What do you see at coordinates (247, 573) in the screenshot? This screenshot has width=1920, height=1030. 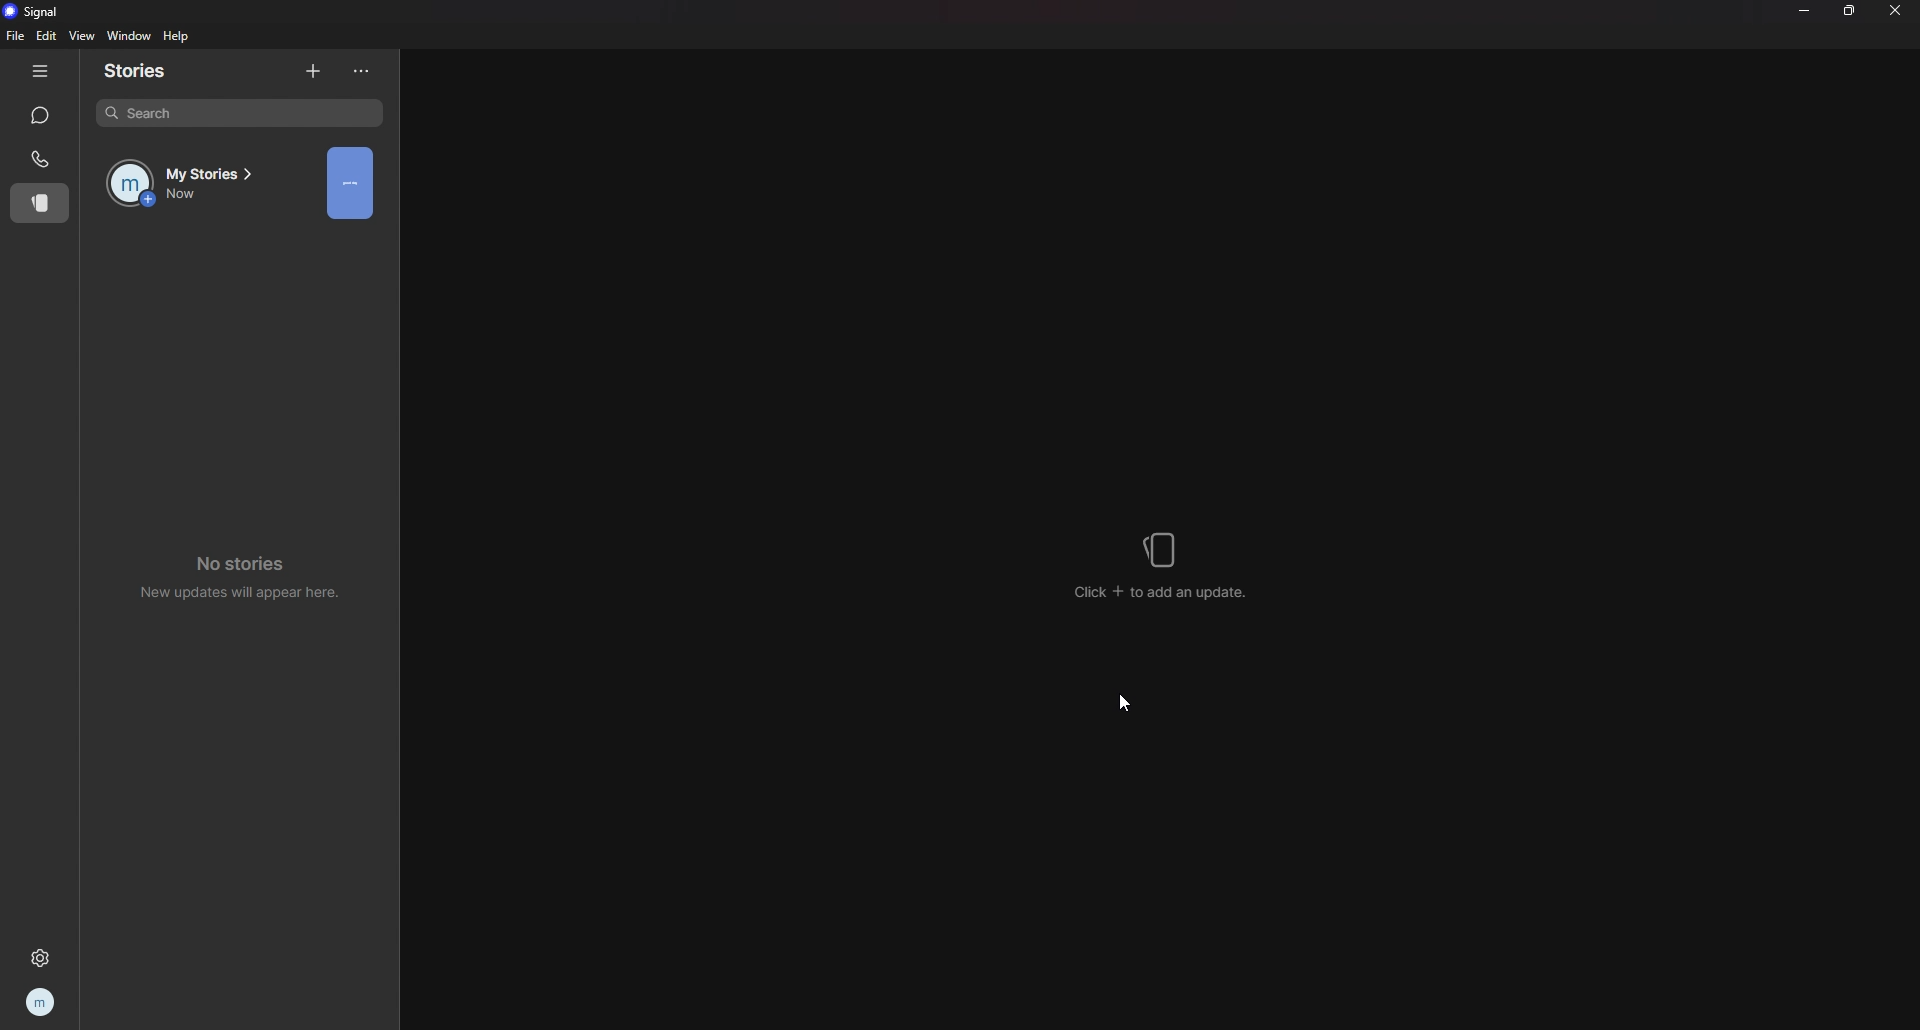 I see `no stories new updates will appear here` at bounding box center [247, 573].